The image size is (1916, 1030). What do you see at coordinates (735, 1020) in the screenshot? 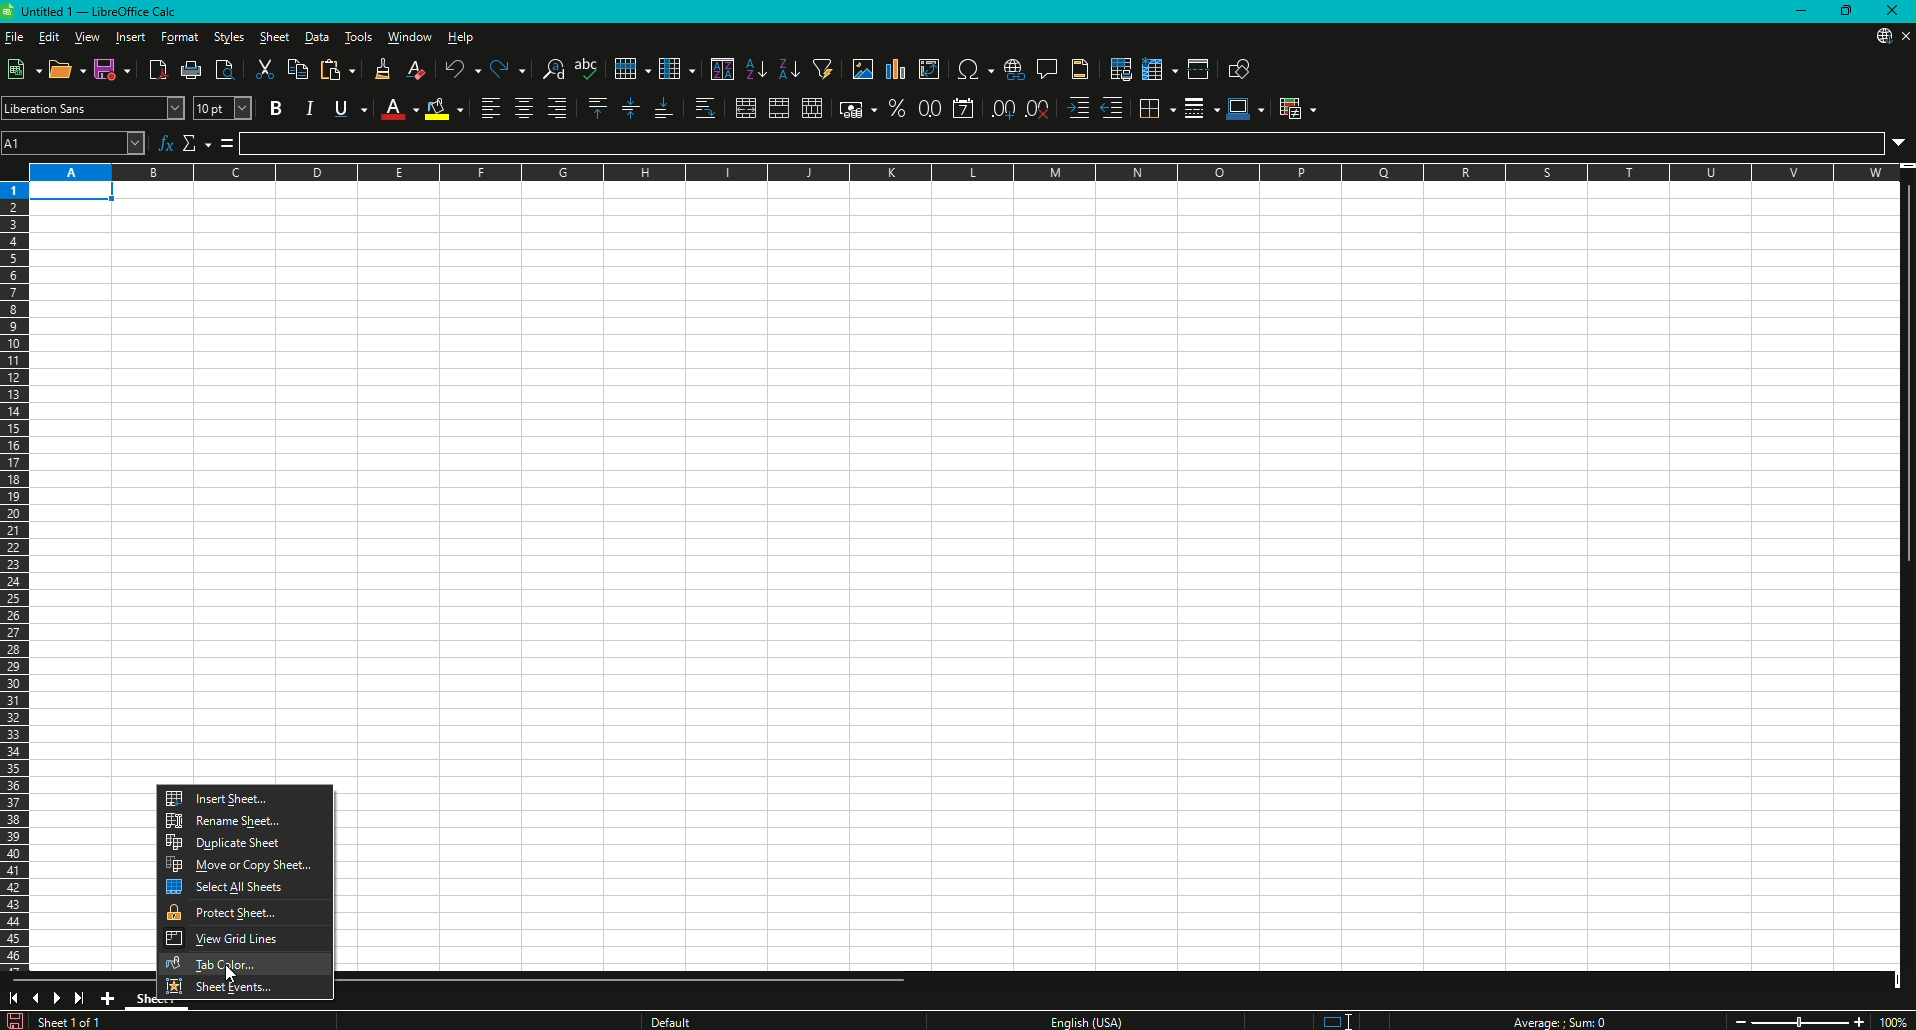
I see `Text` at bounding box center [735, 1020].